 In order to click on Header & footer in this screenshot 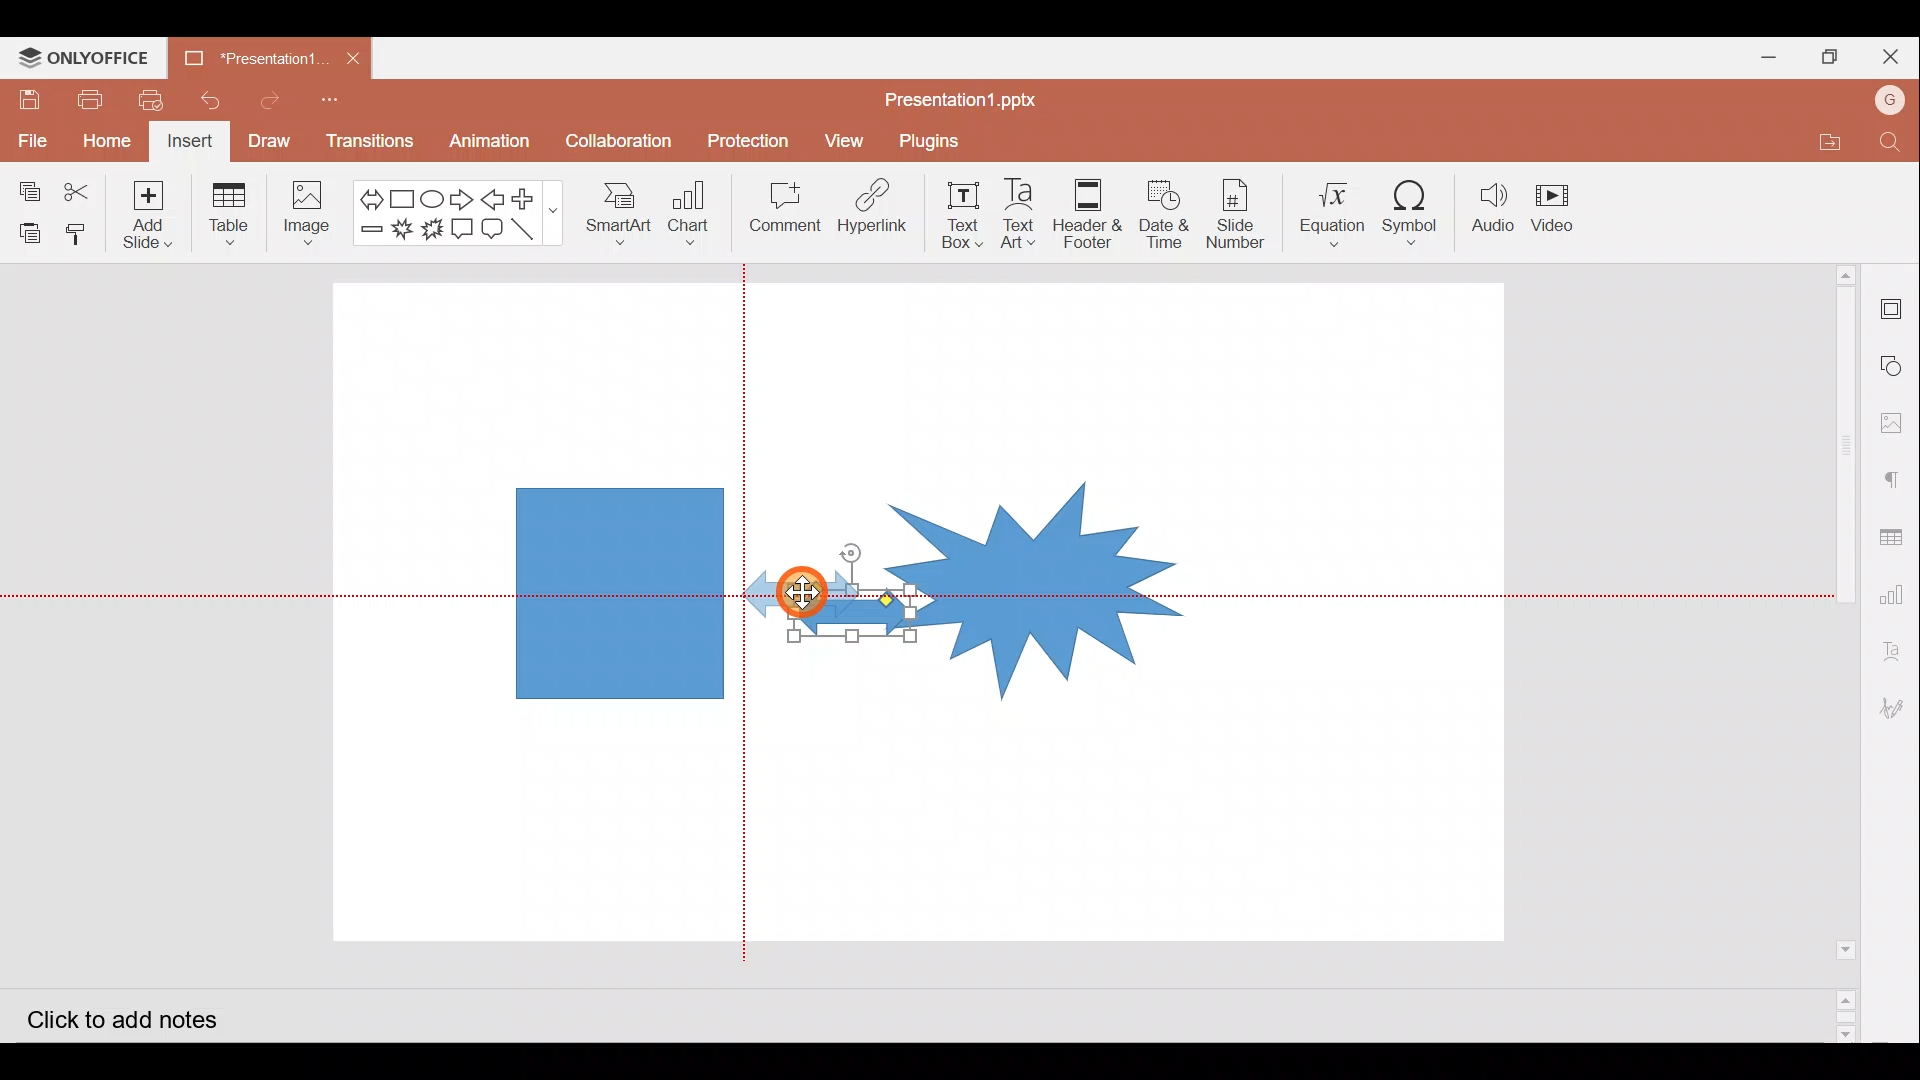, I will do `click(1092, 213)`.